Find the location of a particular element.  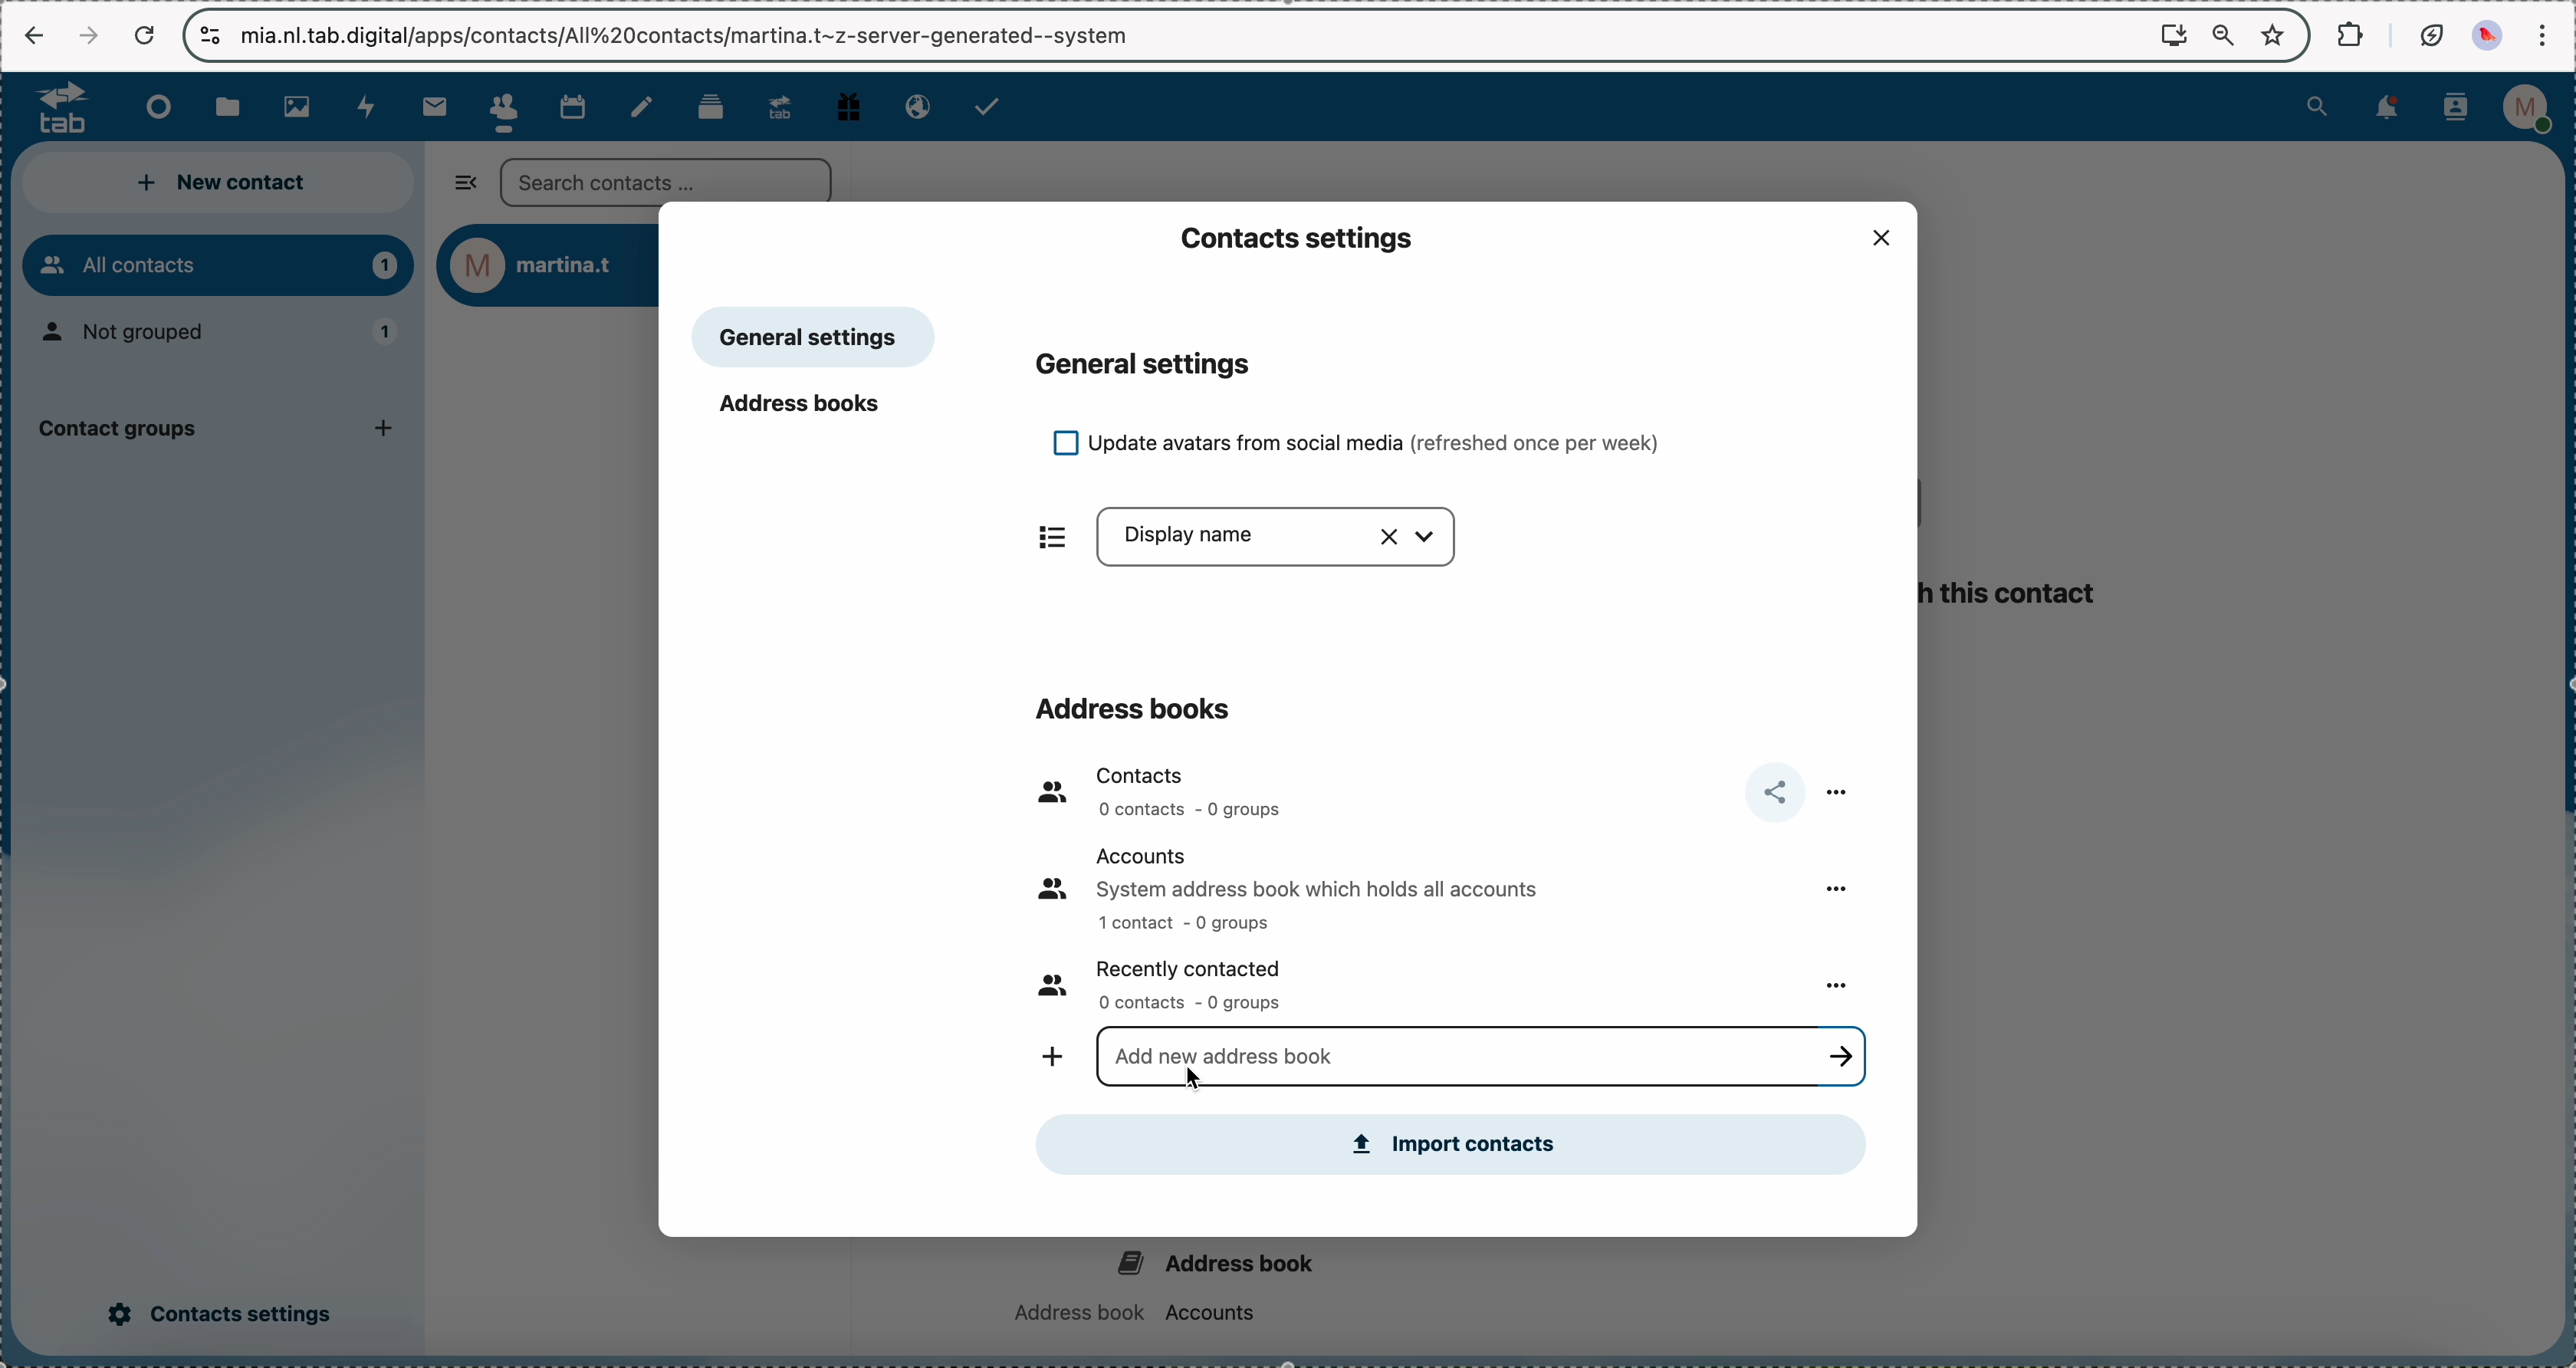

customize and control Google Chrome is located at coordinates (2547, 32).